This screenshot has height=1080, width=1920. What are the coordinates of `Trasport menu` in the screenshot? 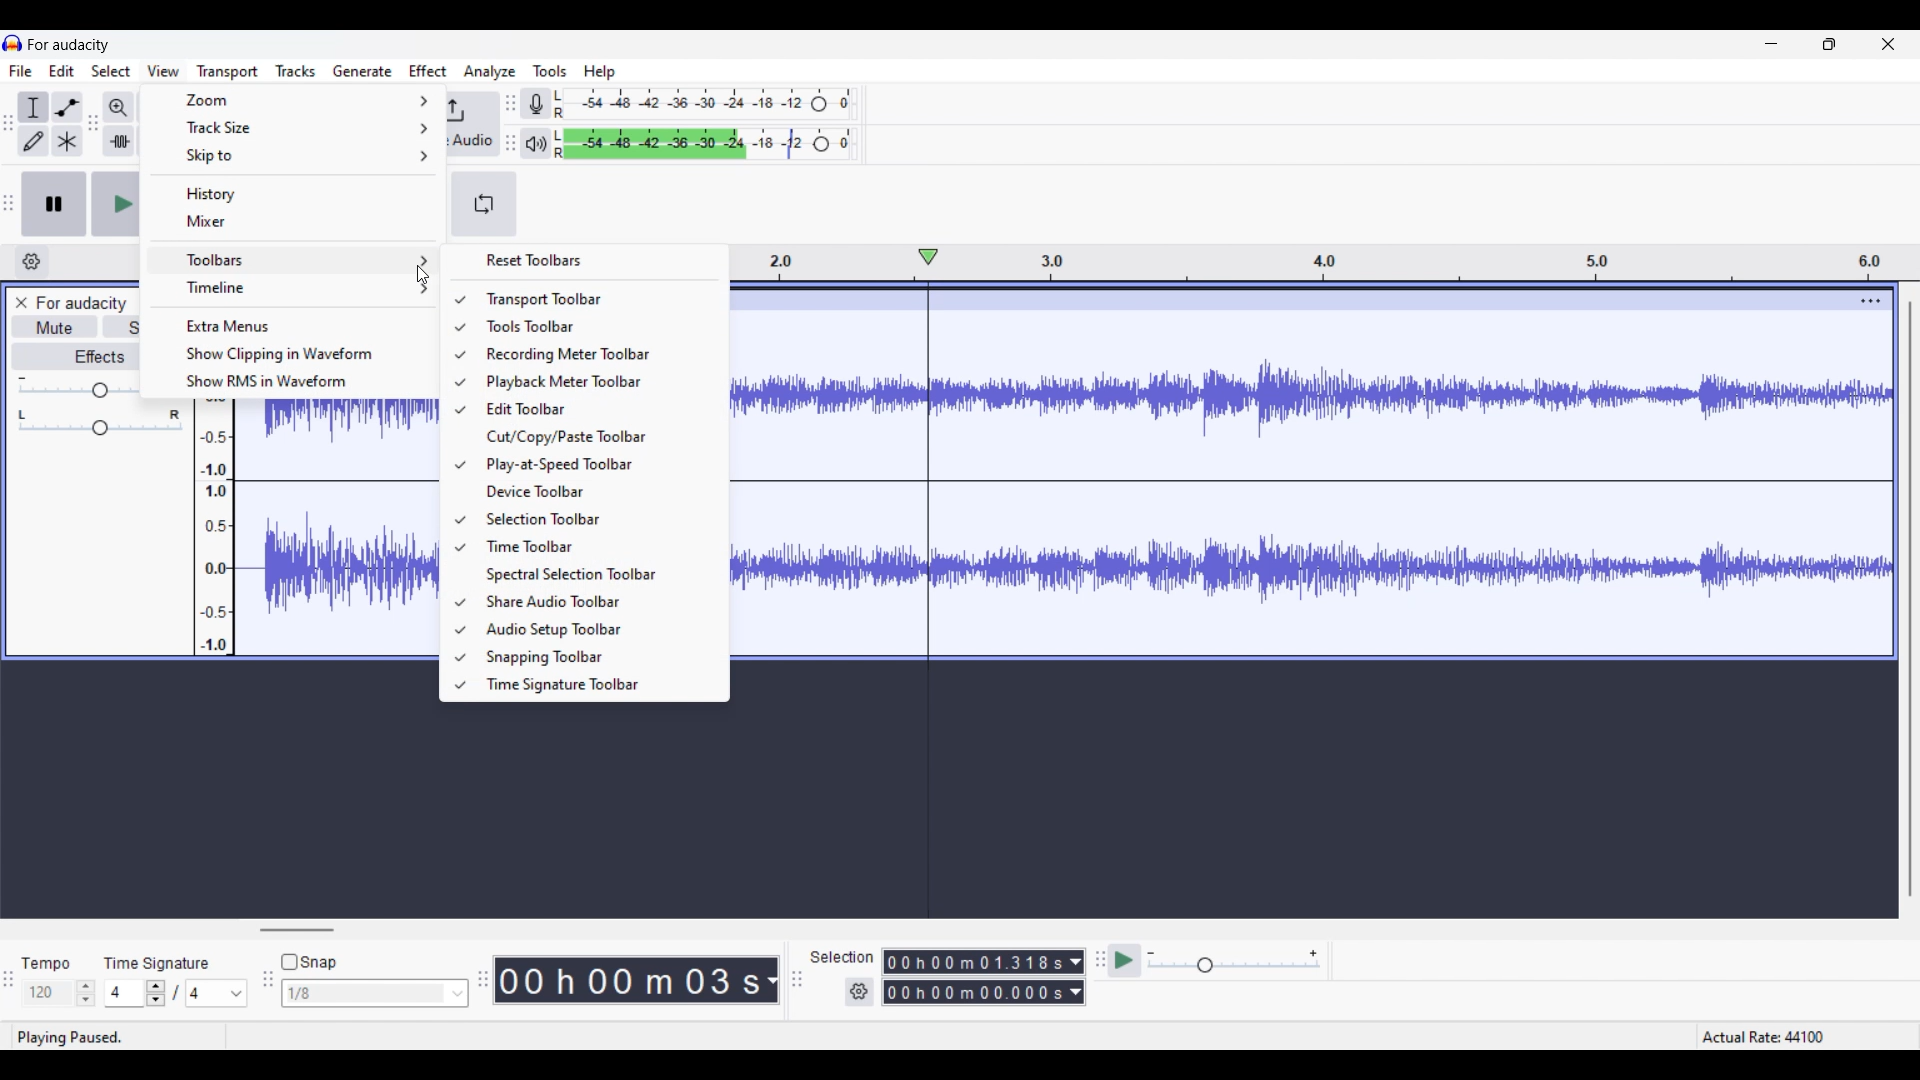 It's located at (228, 73).